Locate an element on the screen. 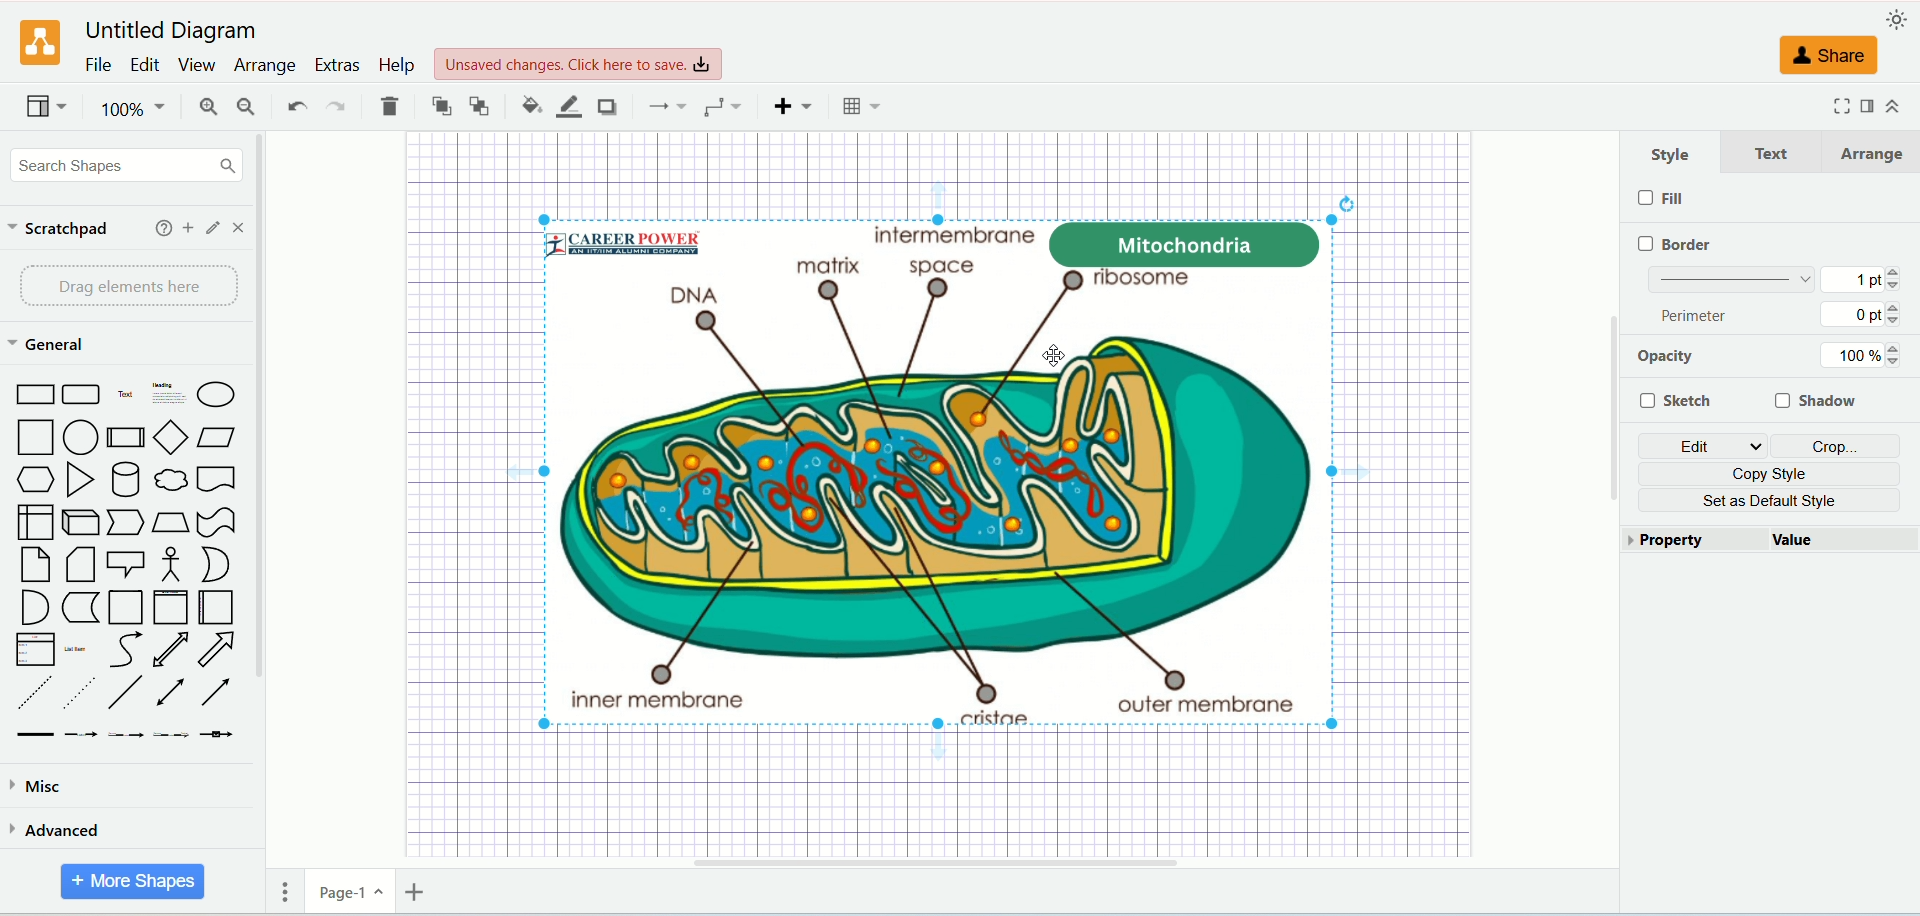 The width and height of the screenshot is (1920, 916). Horizontal Scroll Bar is located at coordinates (948, 860).